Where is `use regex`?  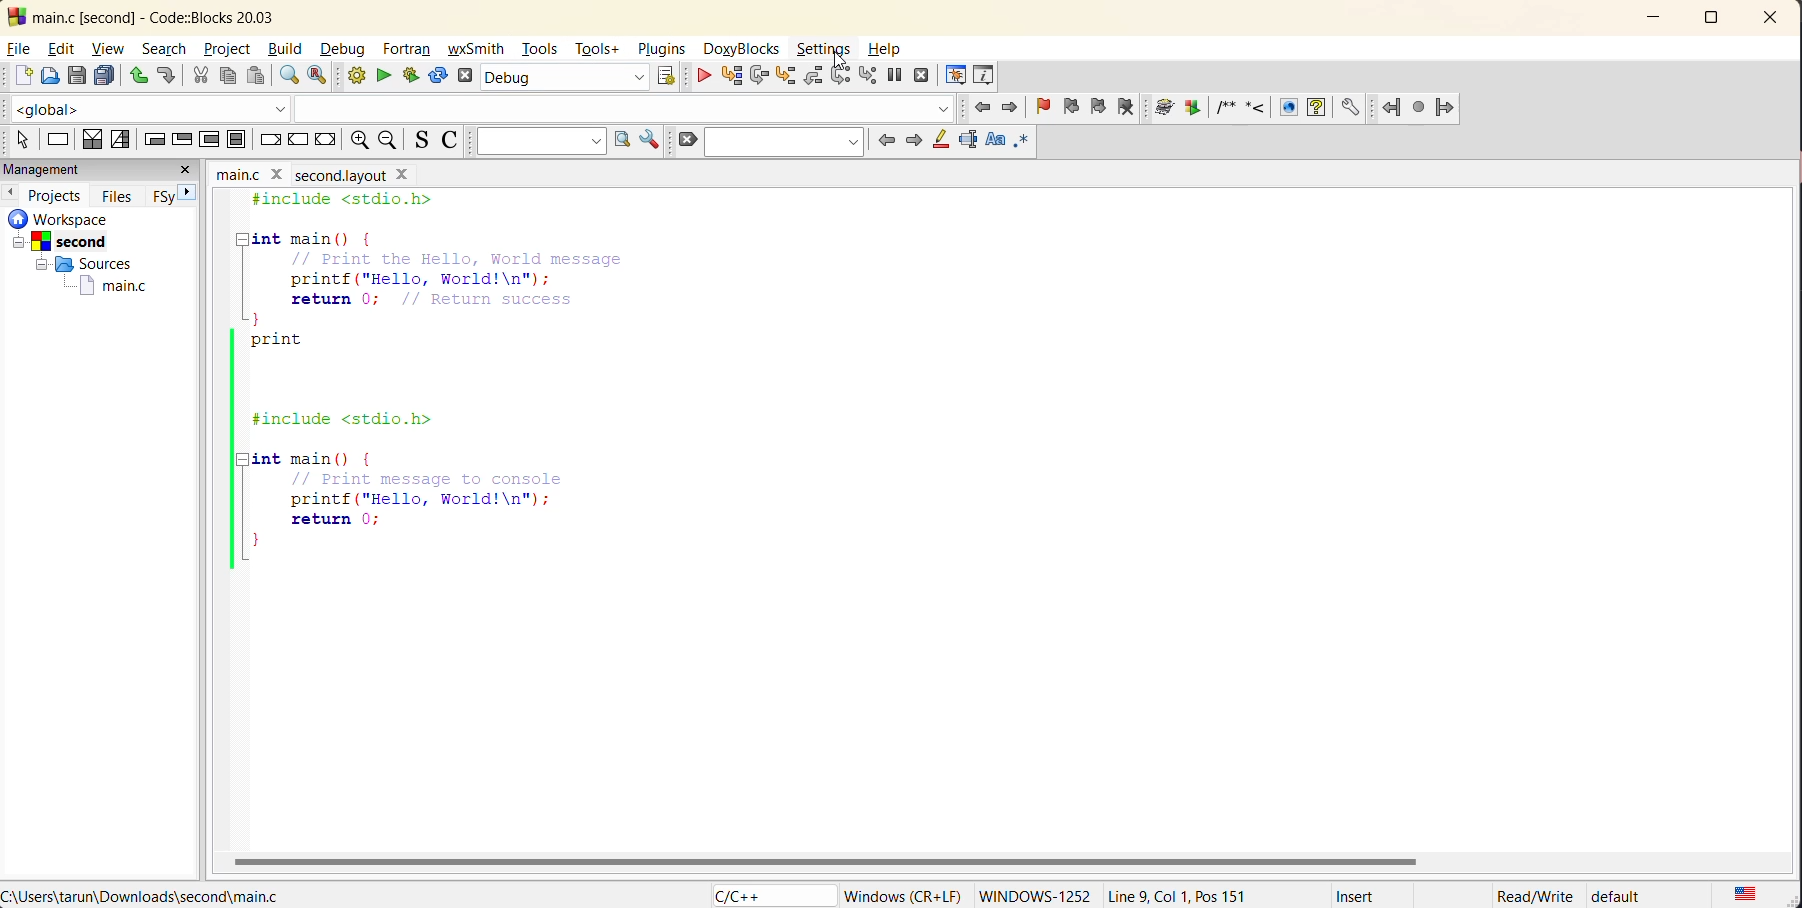
use regex is located at coordinates (1021, 140).